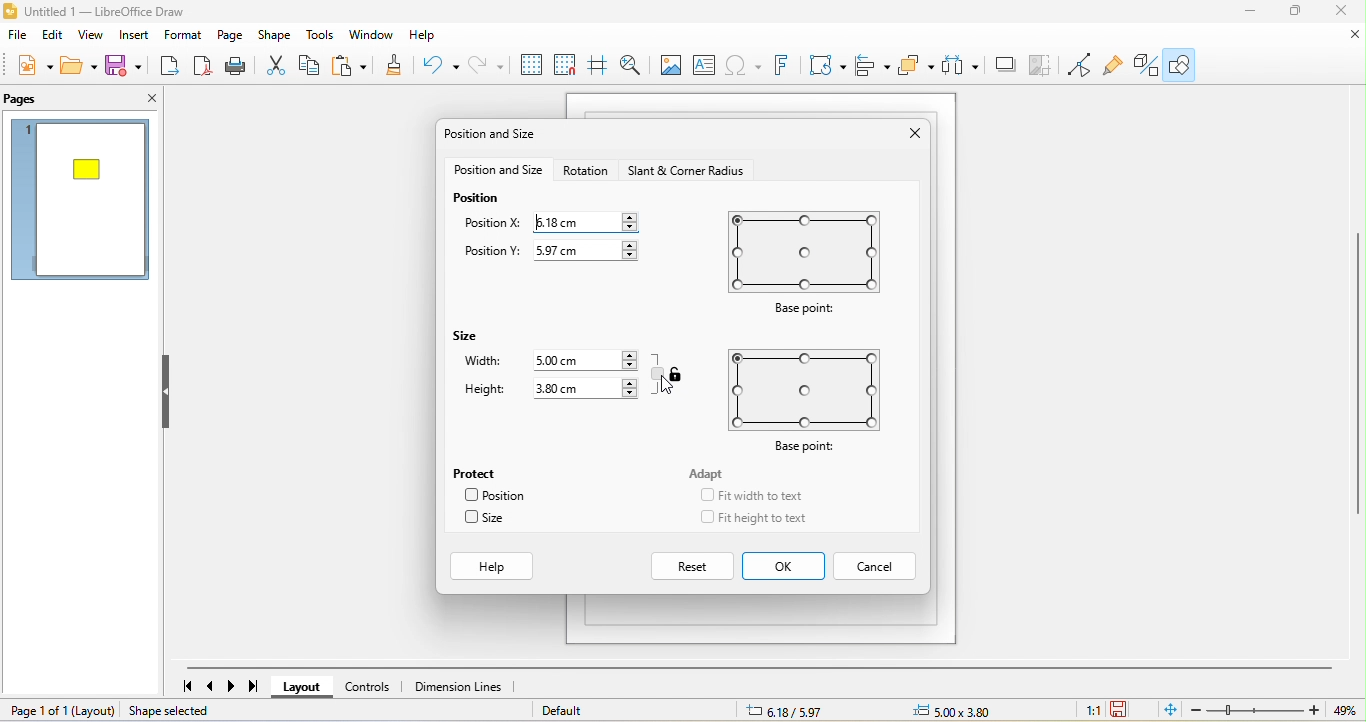  Describe the element at coordinates (1123, 710) in the screenshot. I see `since the last save` at that location.